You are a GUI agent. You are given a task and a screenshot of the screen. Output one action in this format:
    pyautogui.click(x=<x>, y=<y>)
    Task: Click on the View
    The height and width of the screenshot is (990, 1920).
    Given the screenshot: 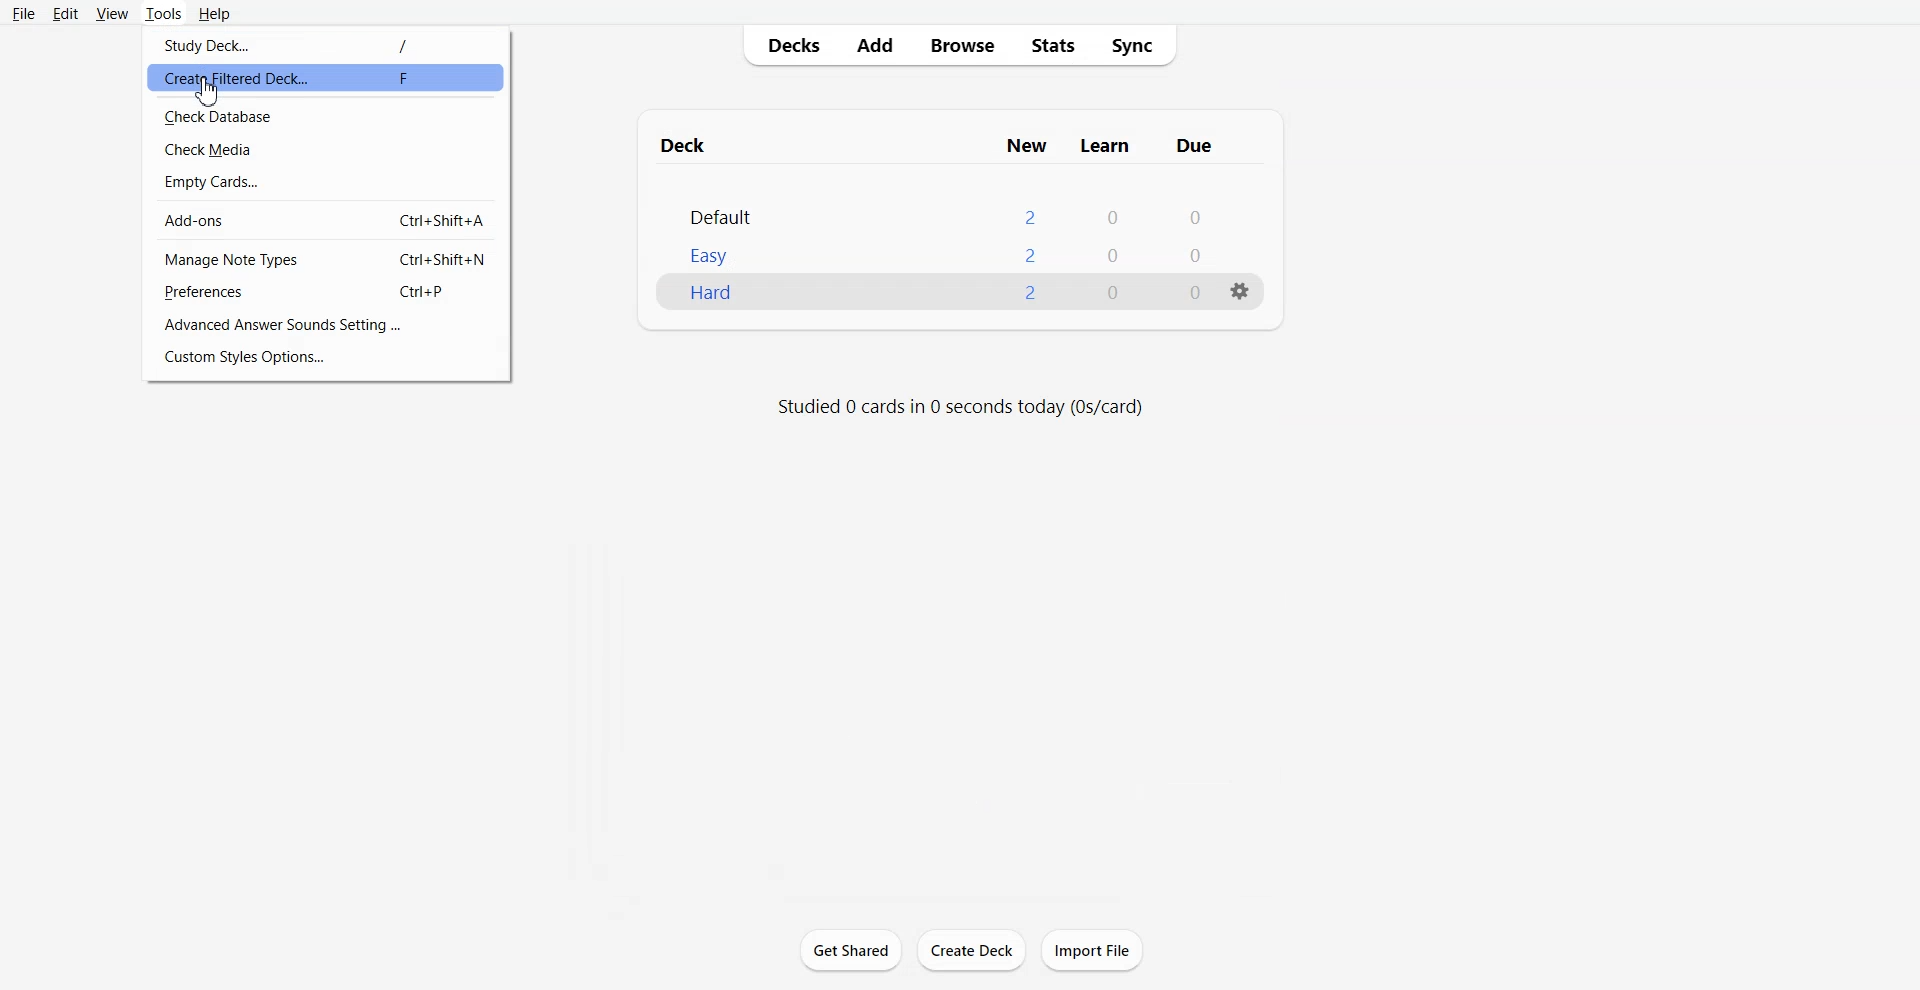 What is the action you would take?
    pyautogui.click(x=112, y=13)
    